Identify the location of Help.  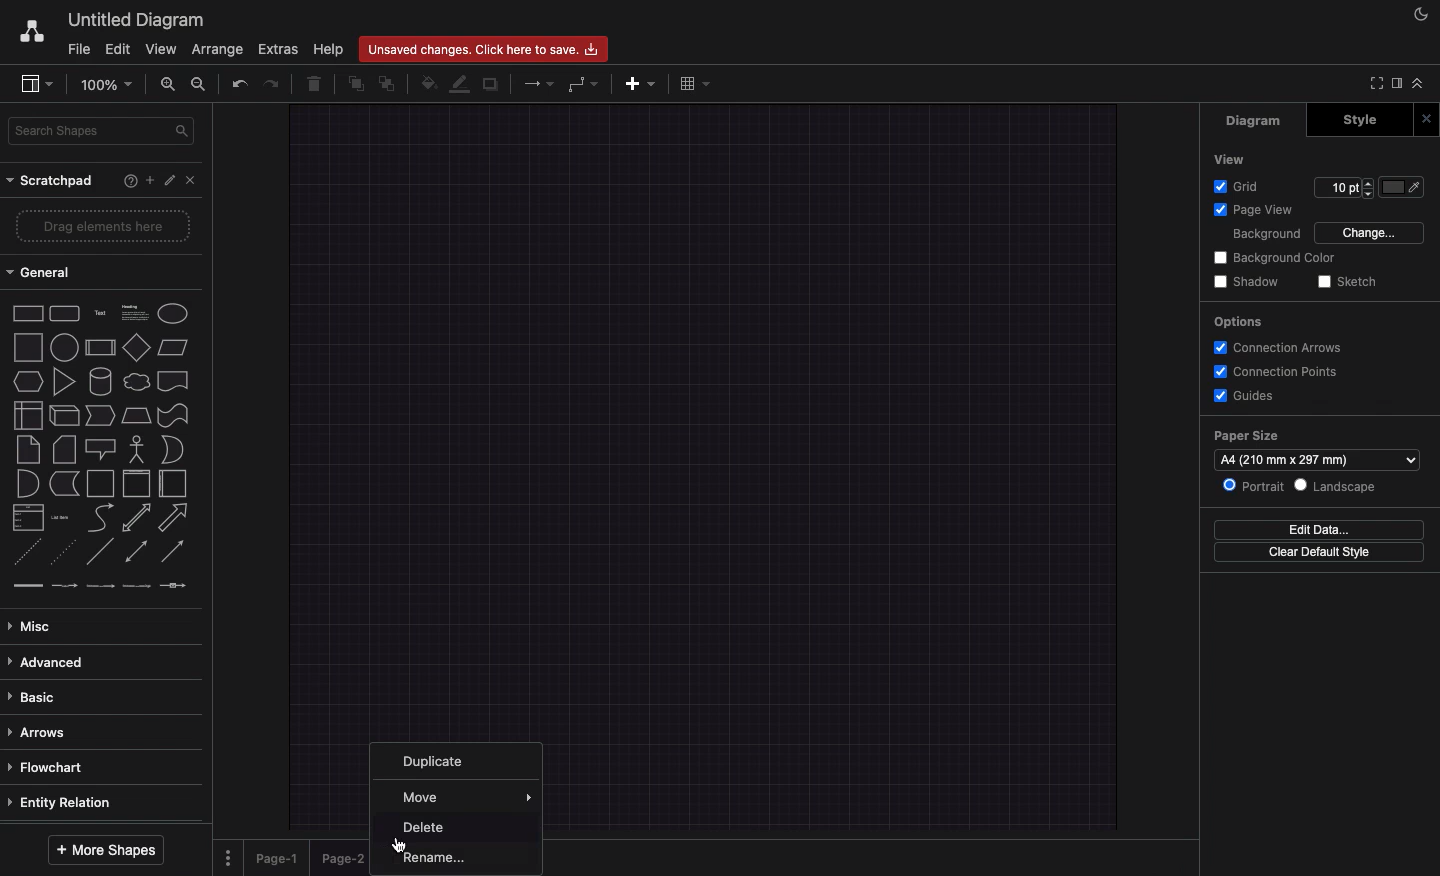
(328, 48).